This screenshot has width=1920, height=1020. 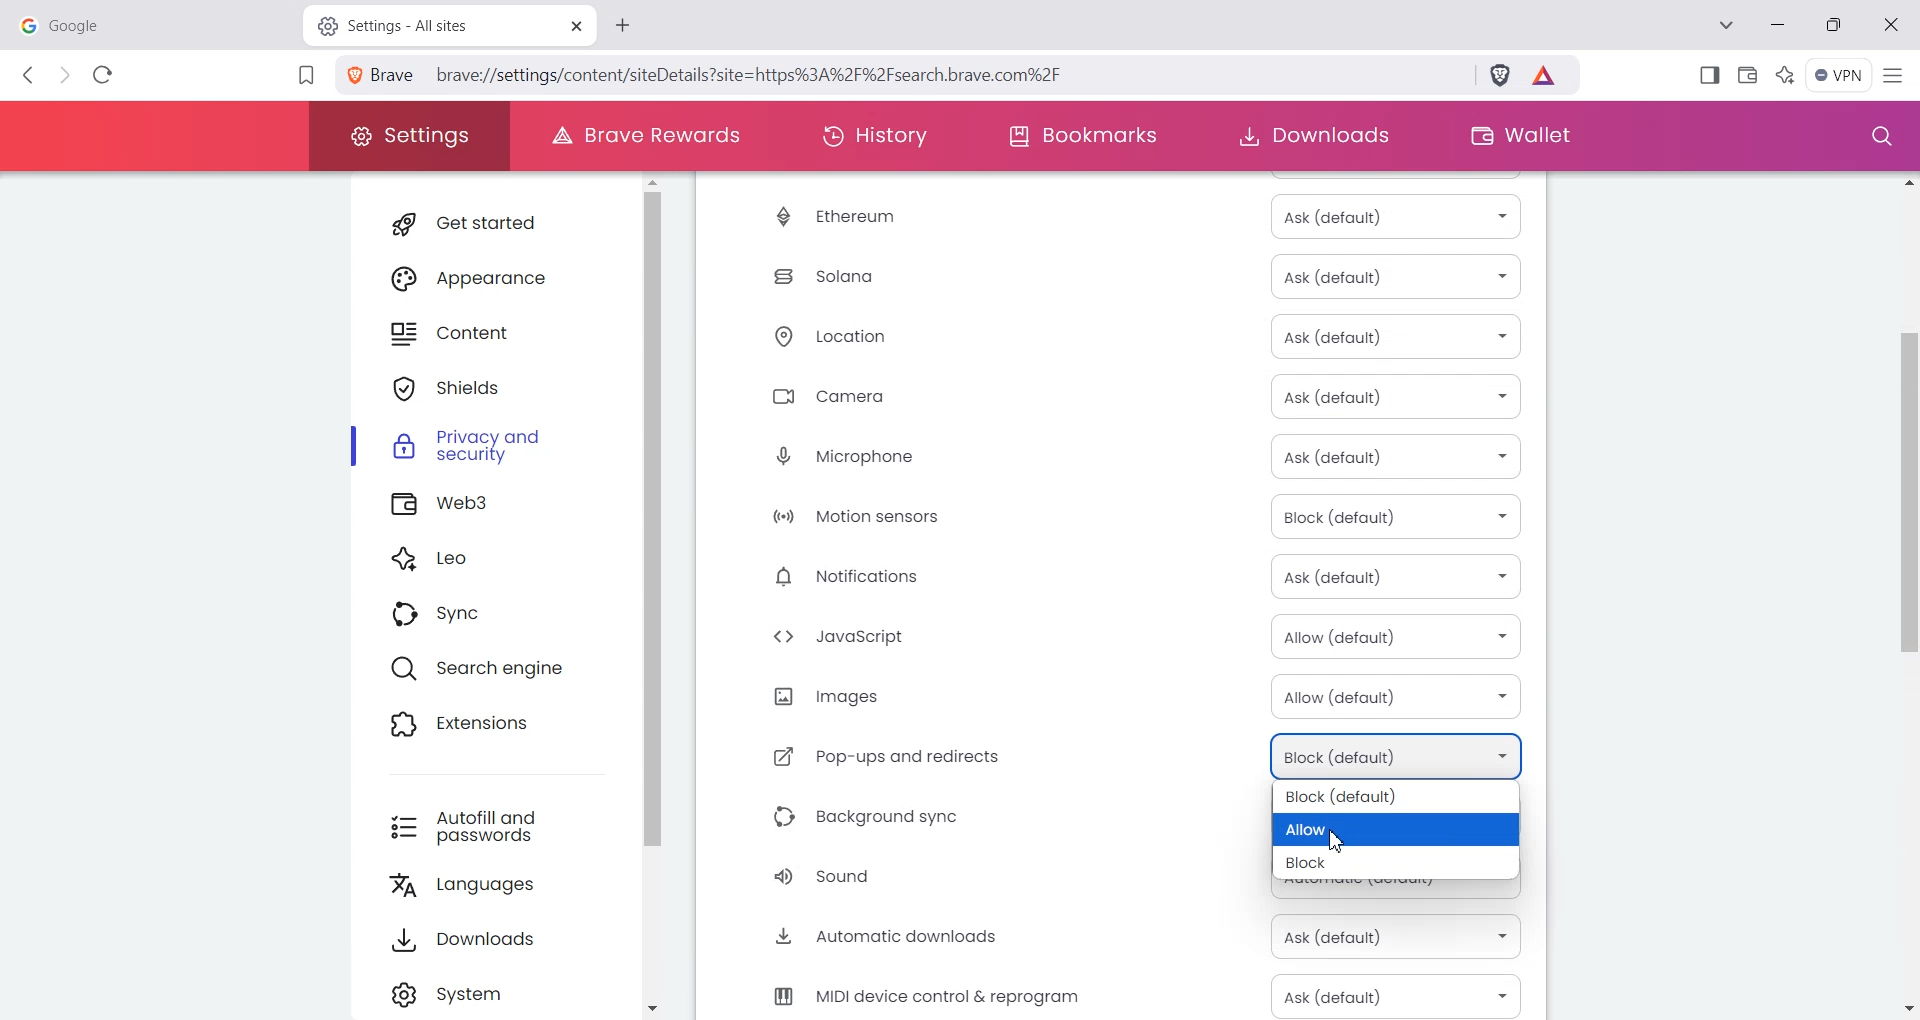 I want to click on Motion sensor Block (Default), so click(x=1126, y=516).